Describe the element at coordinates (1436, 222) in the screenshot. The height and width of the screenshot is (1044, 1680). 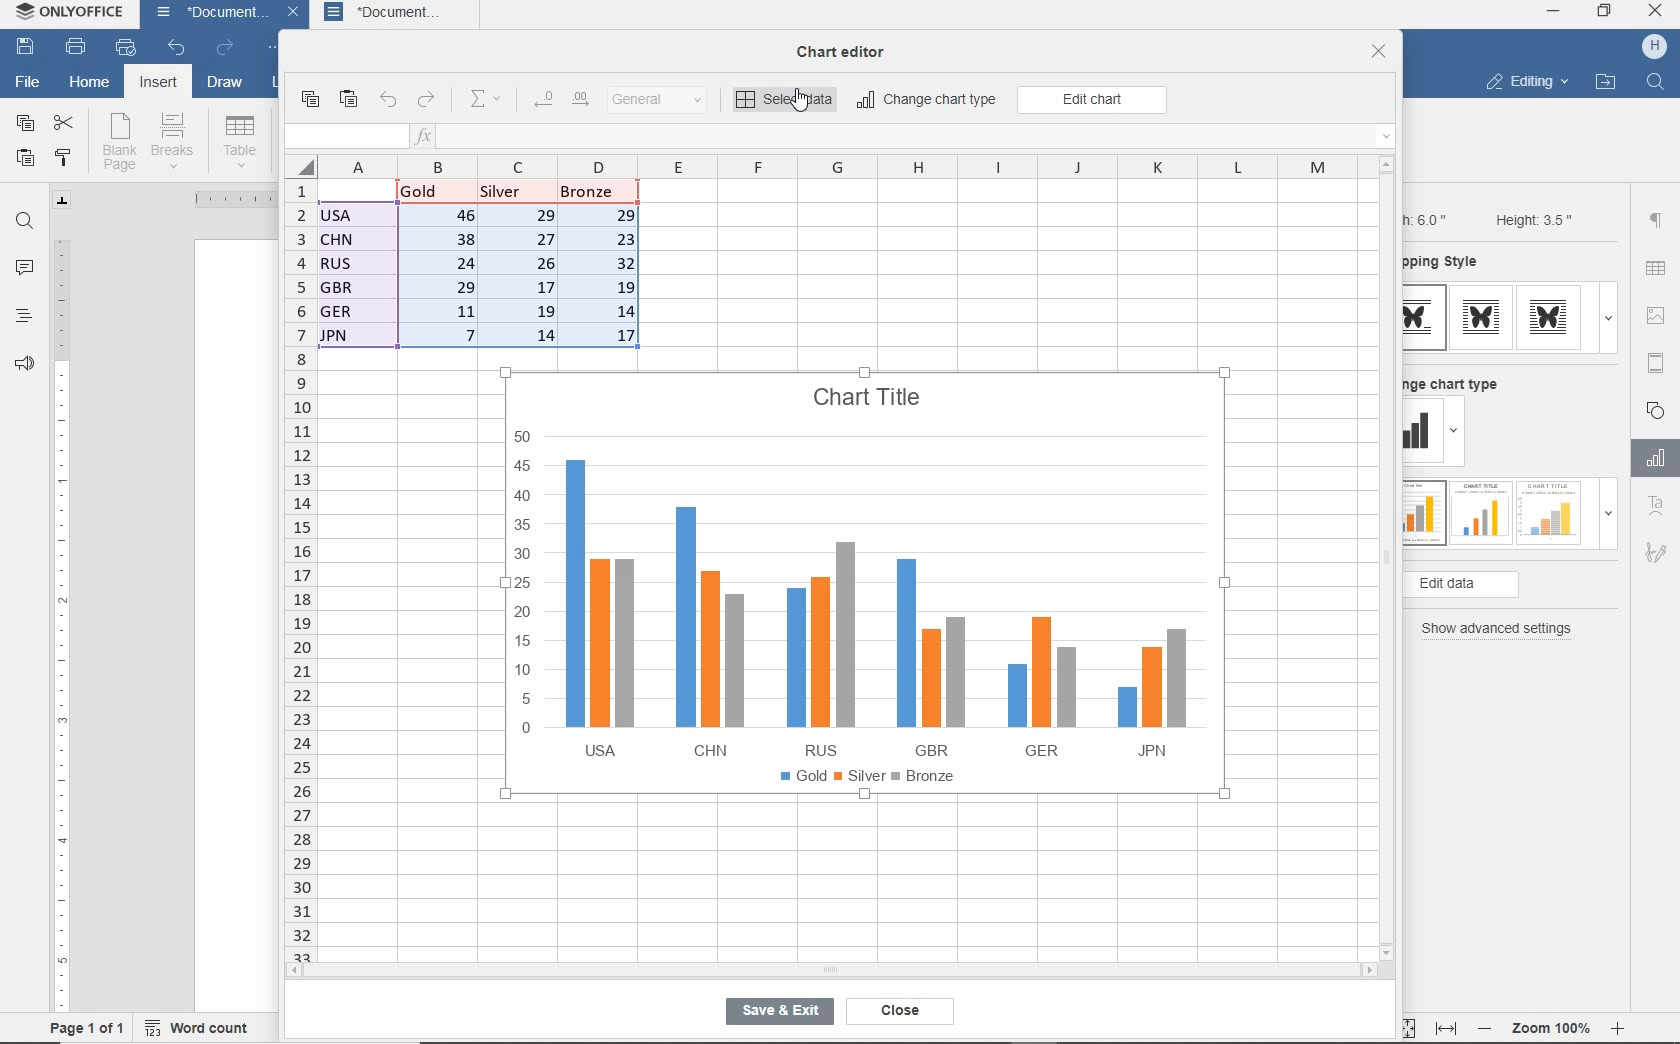
I see `Width: 6.0"` at that location.